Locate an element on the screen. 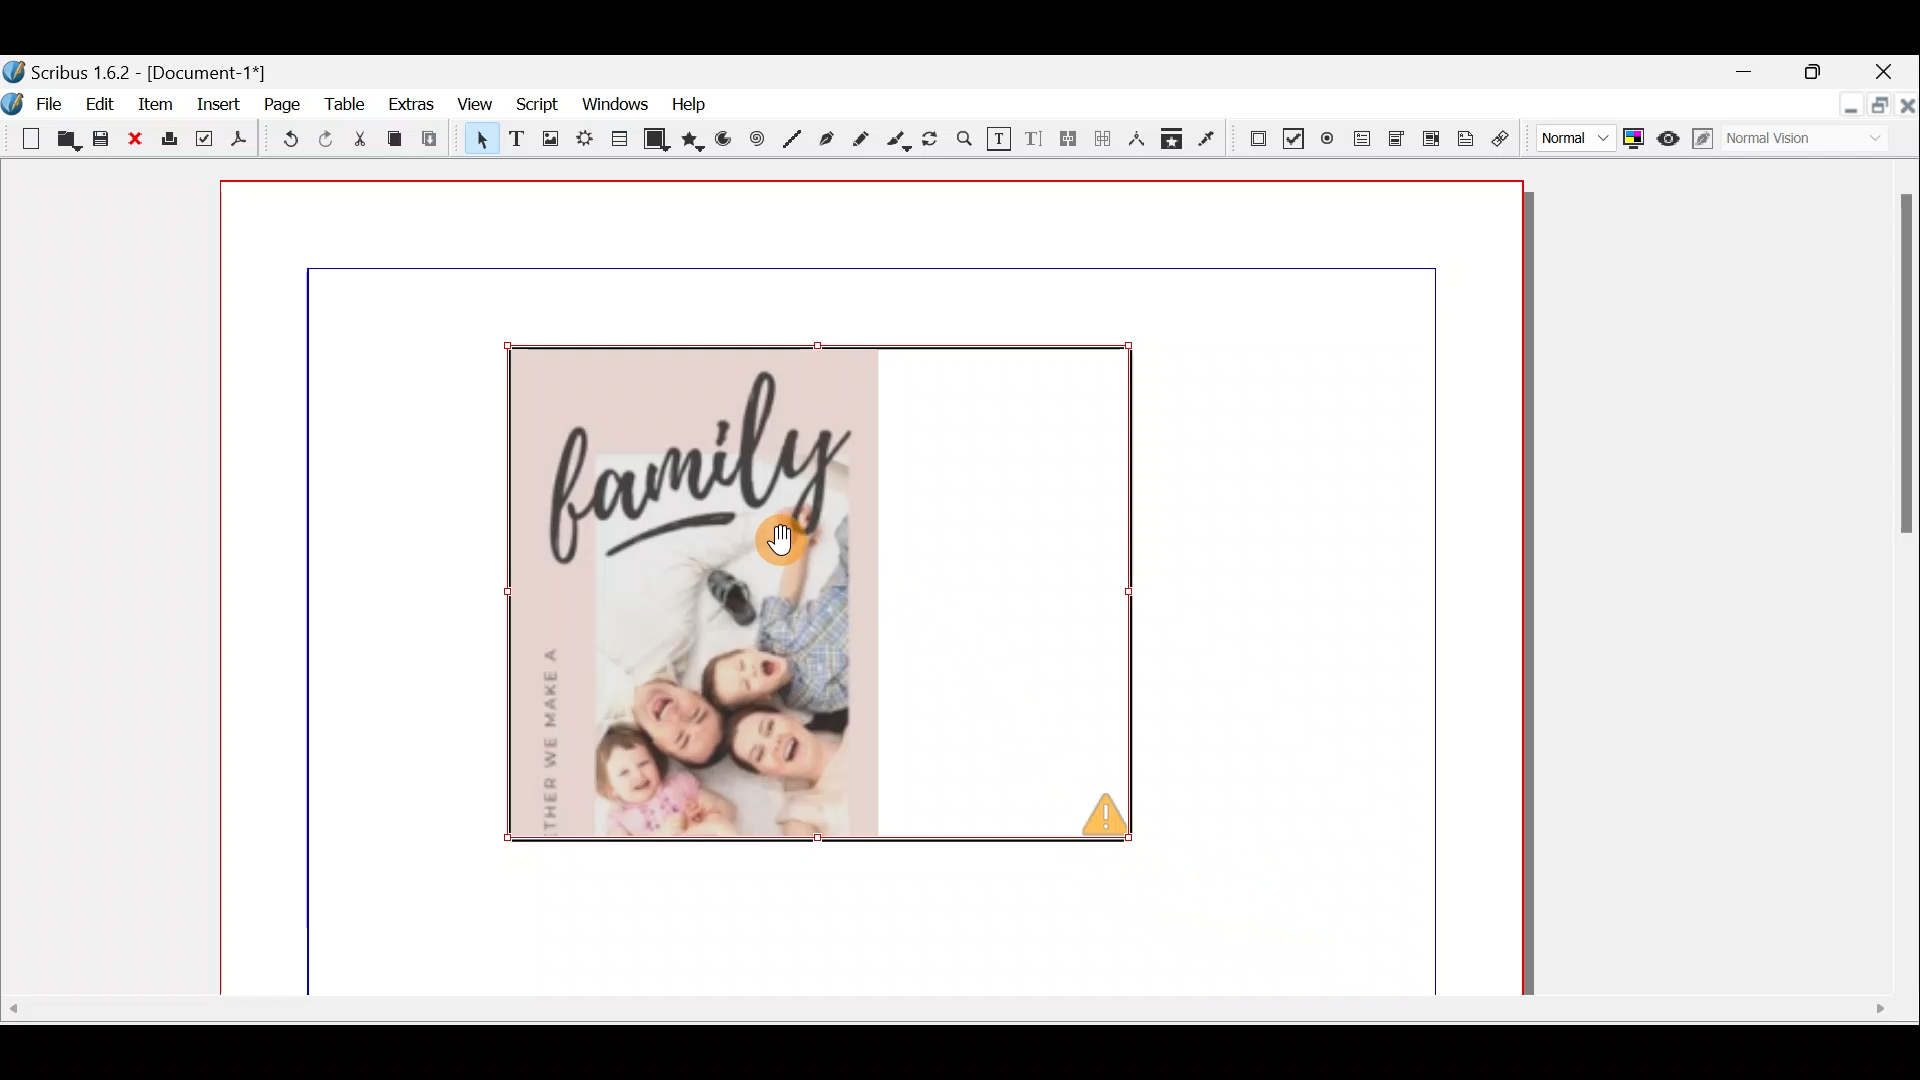 Image resolution: width=1920 pixels, height=1080 pixels. Freehand line is located at coordinates (859, 140).